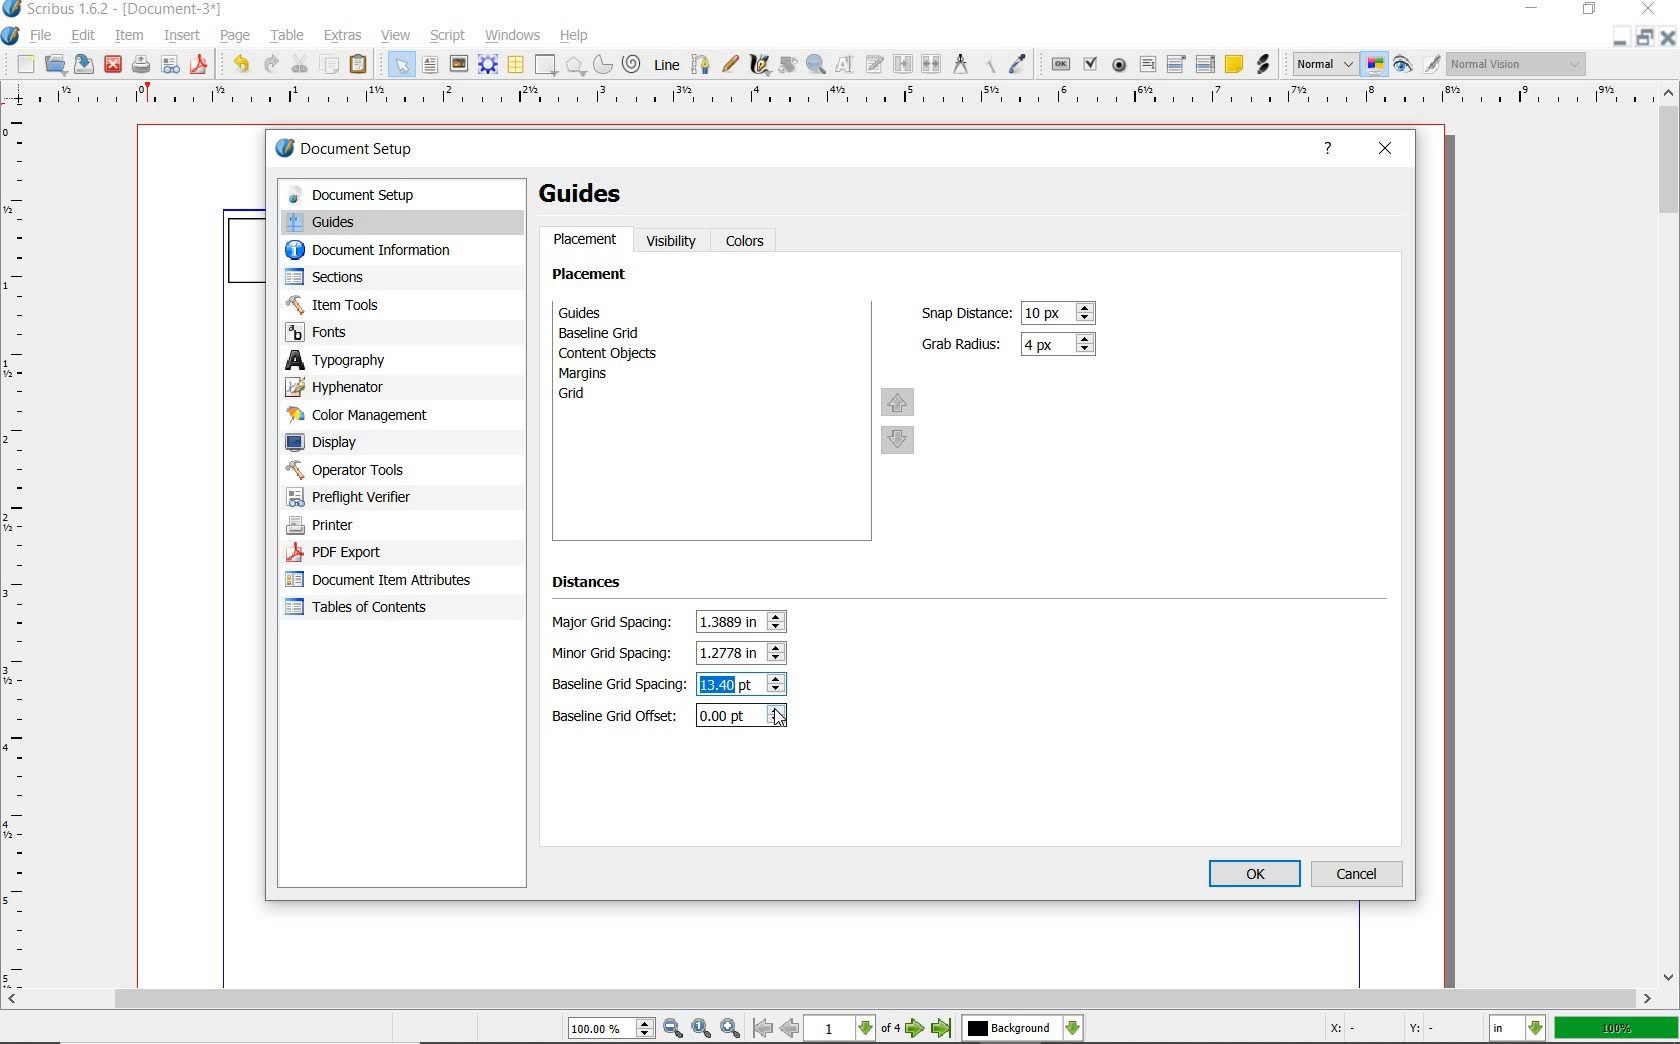 The width and height of the screenshot is (1680, 1044). What do you see at coordinates (605, 333) in the screenshot?
I see `baseline grid` at bounding box center [605, 333].